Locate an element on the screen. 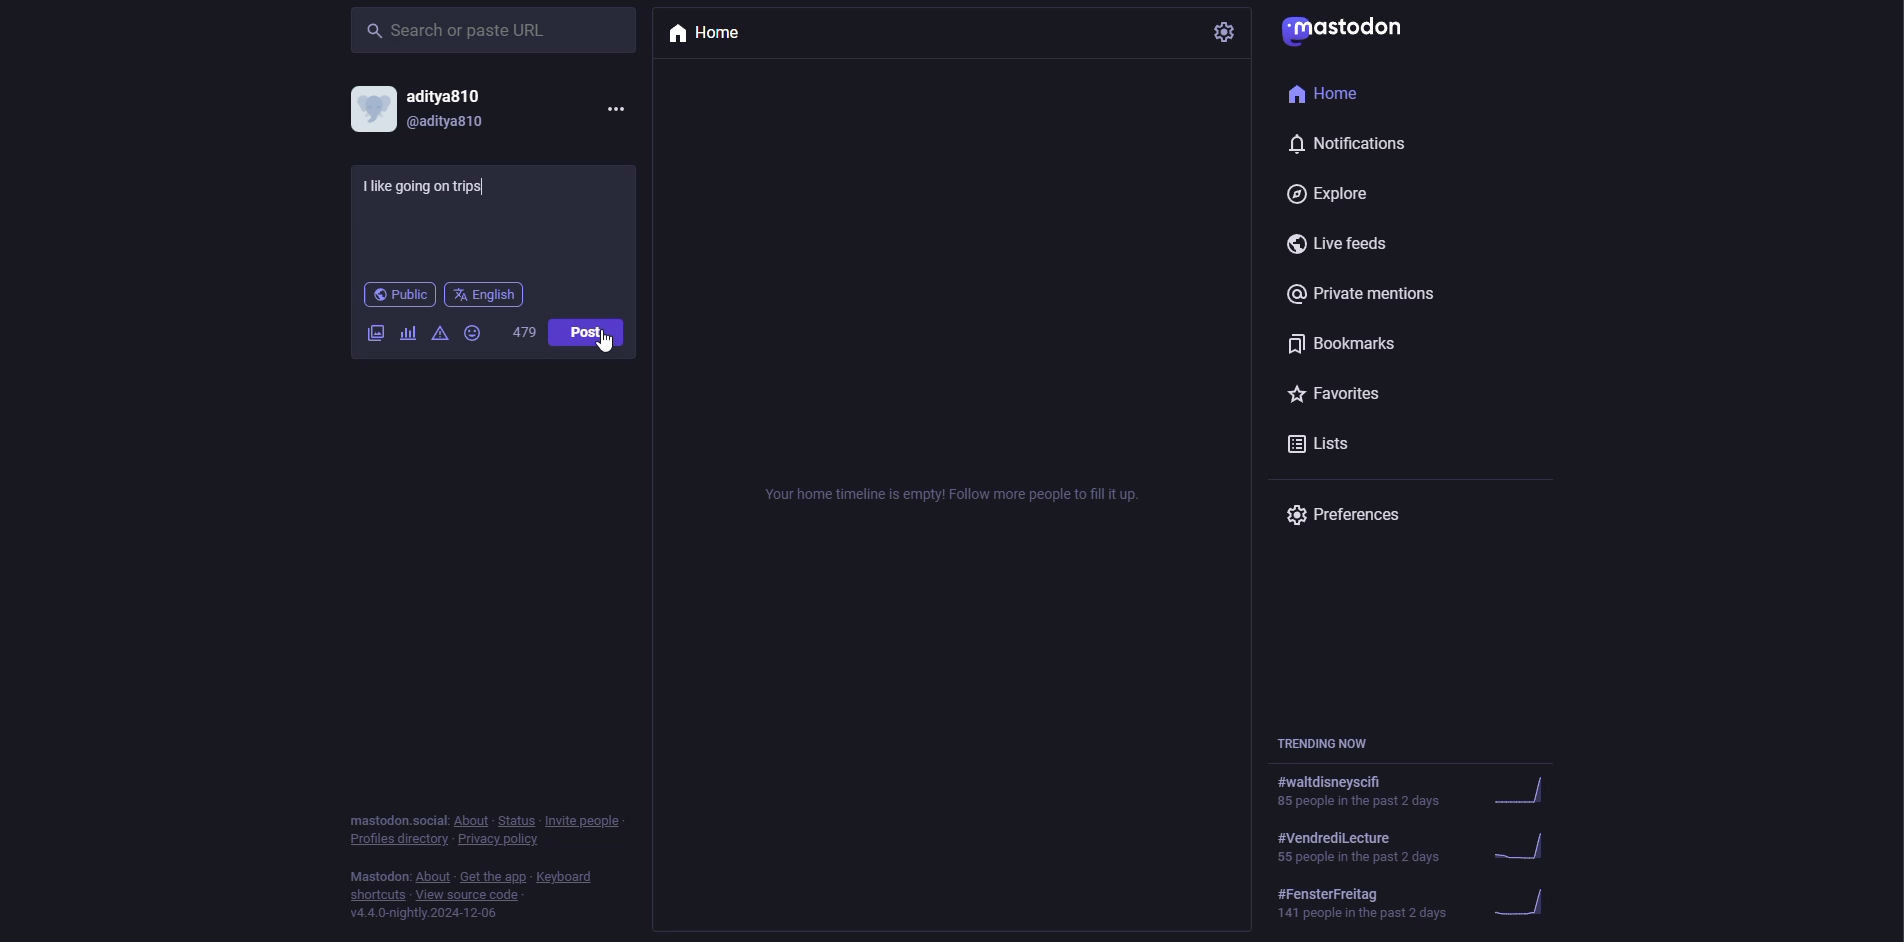 This screenshot has width=1904, height=942. advanced is located at coordinates (439, 335).